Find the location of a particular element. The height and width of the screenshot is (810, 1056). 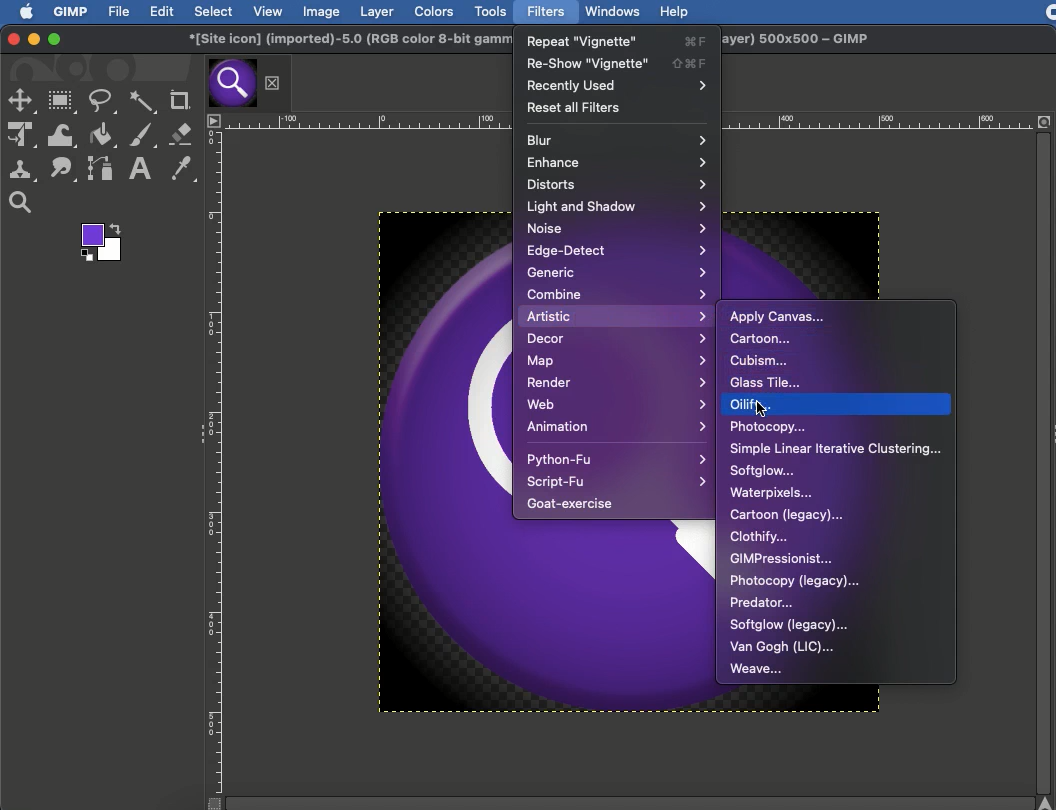

Clone is located at coordinates (23, 170).